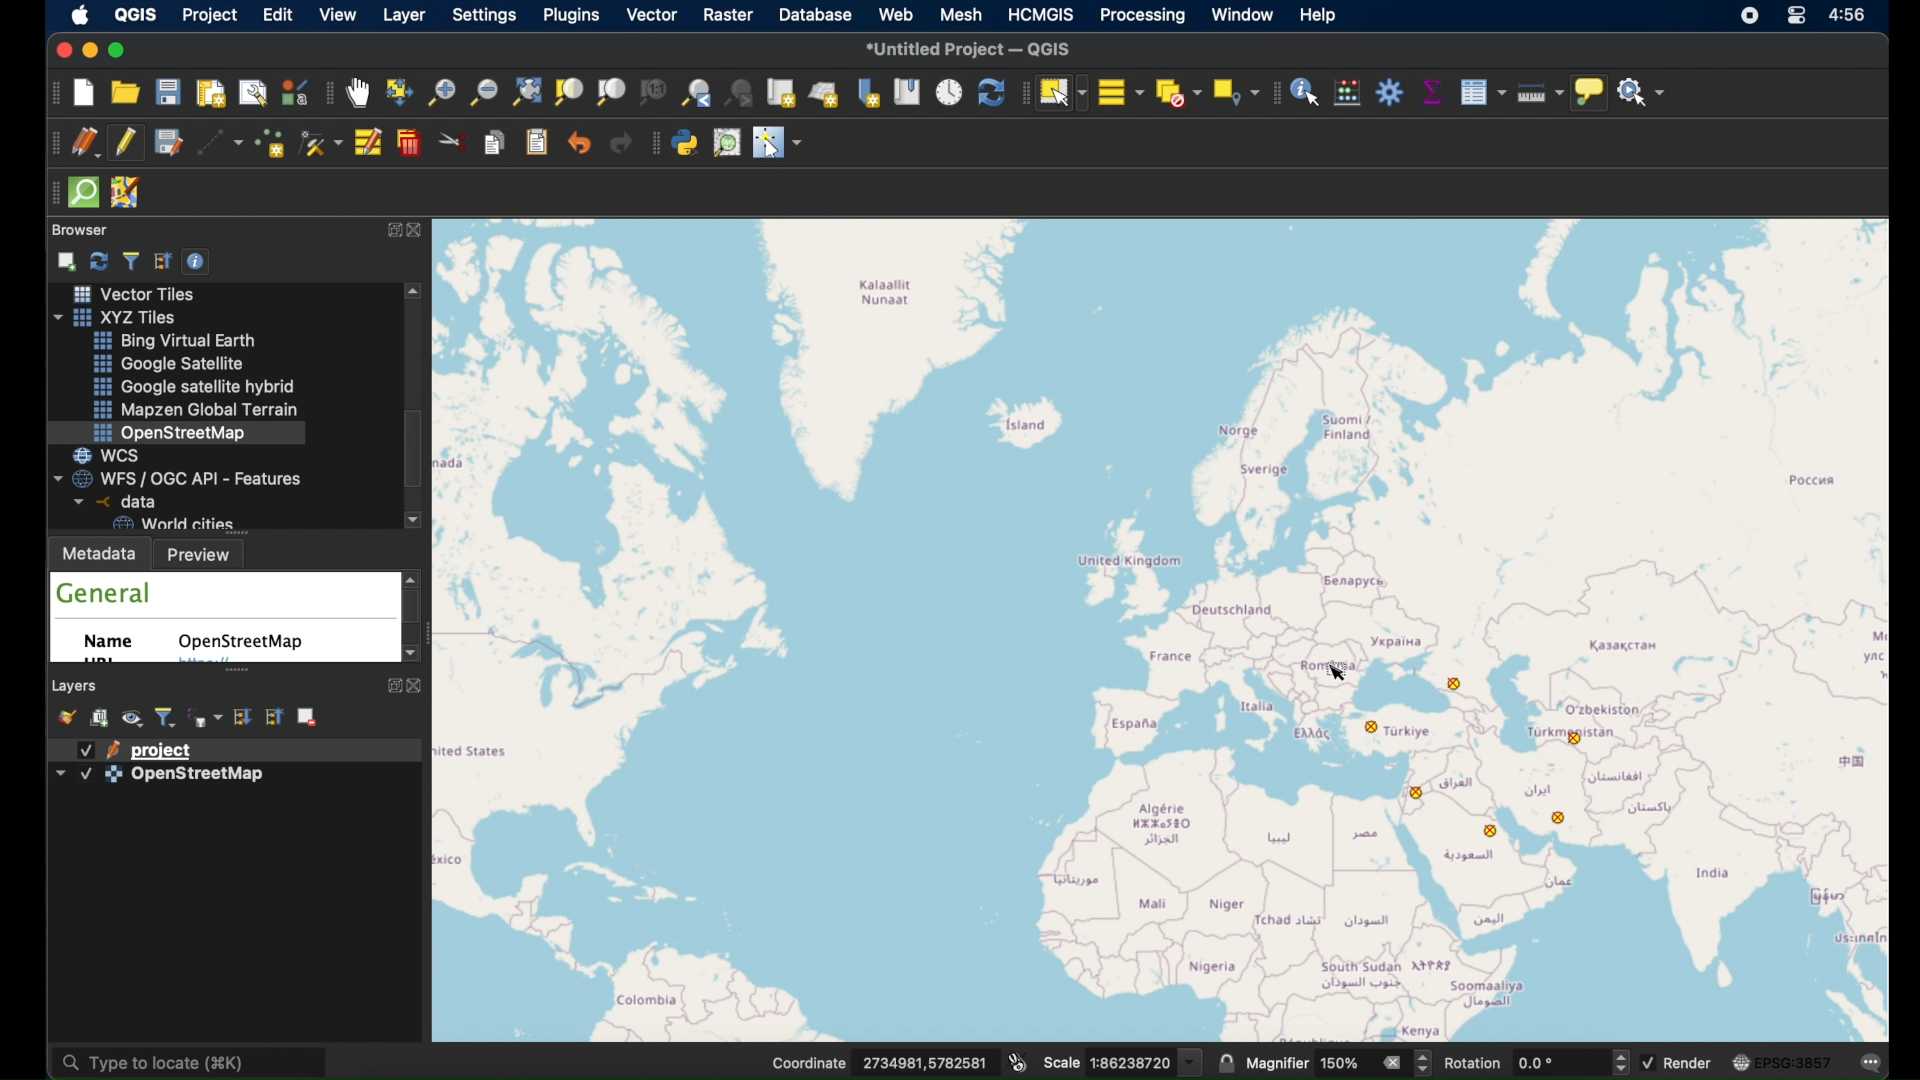  I want to click on toggle editing, so click(129, 142).